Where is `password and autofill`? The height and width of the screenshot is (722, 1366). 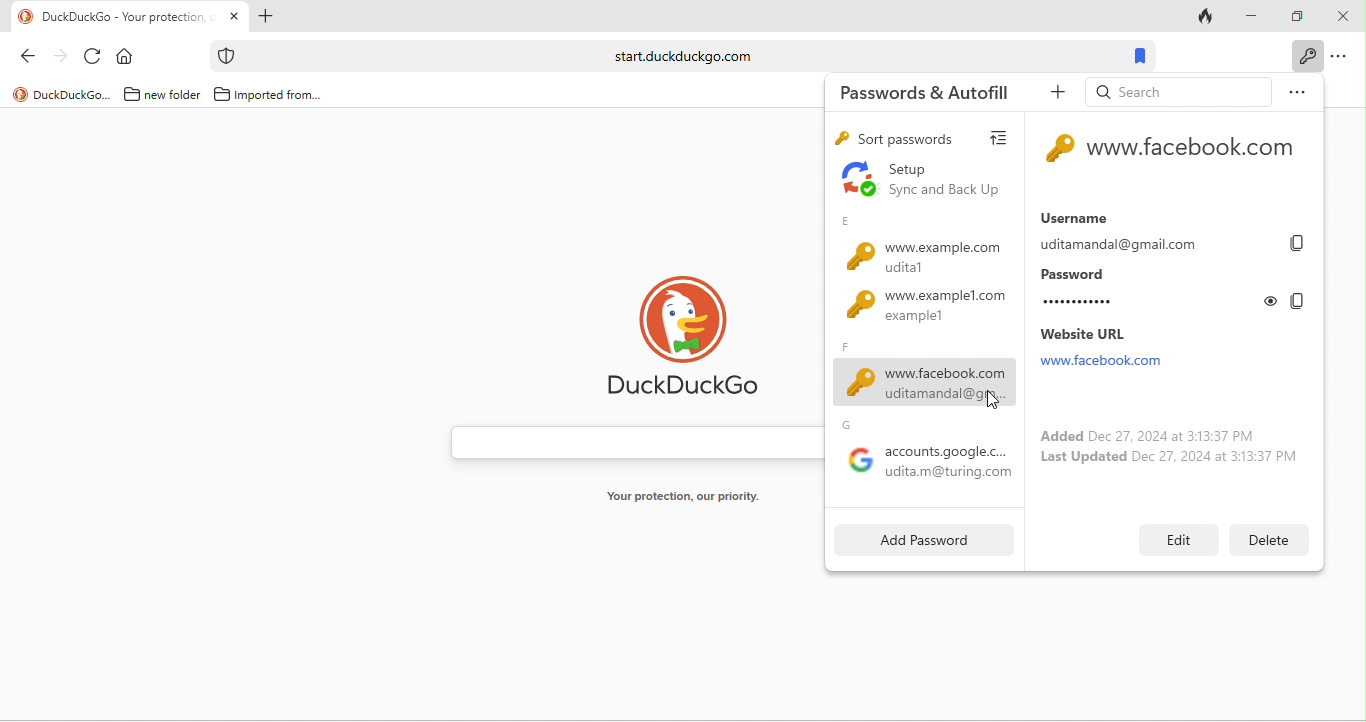 password and autofill is located at coordinates (924, 93).